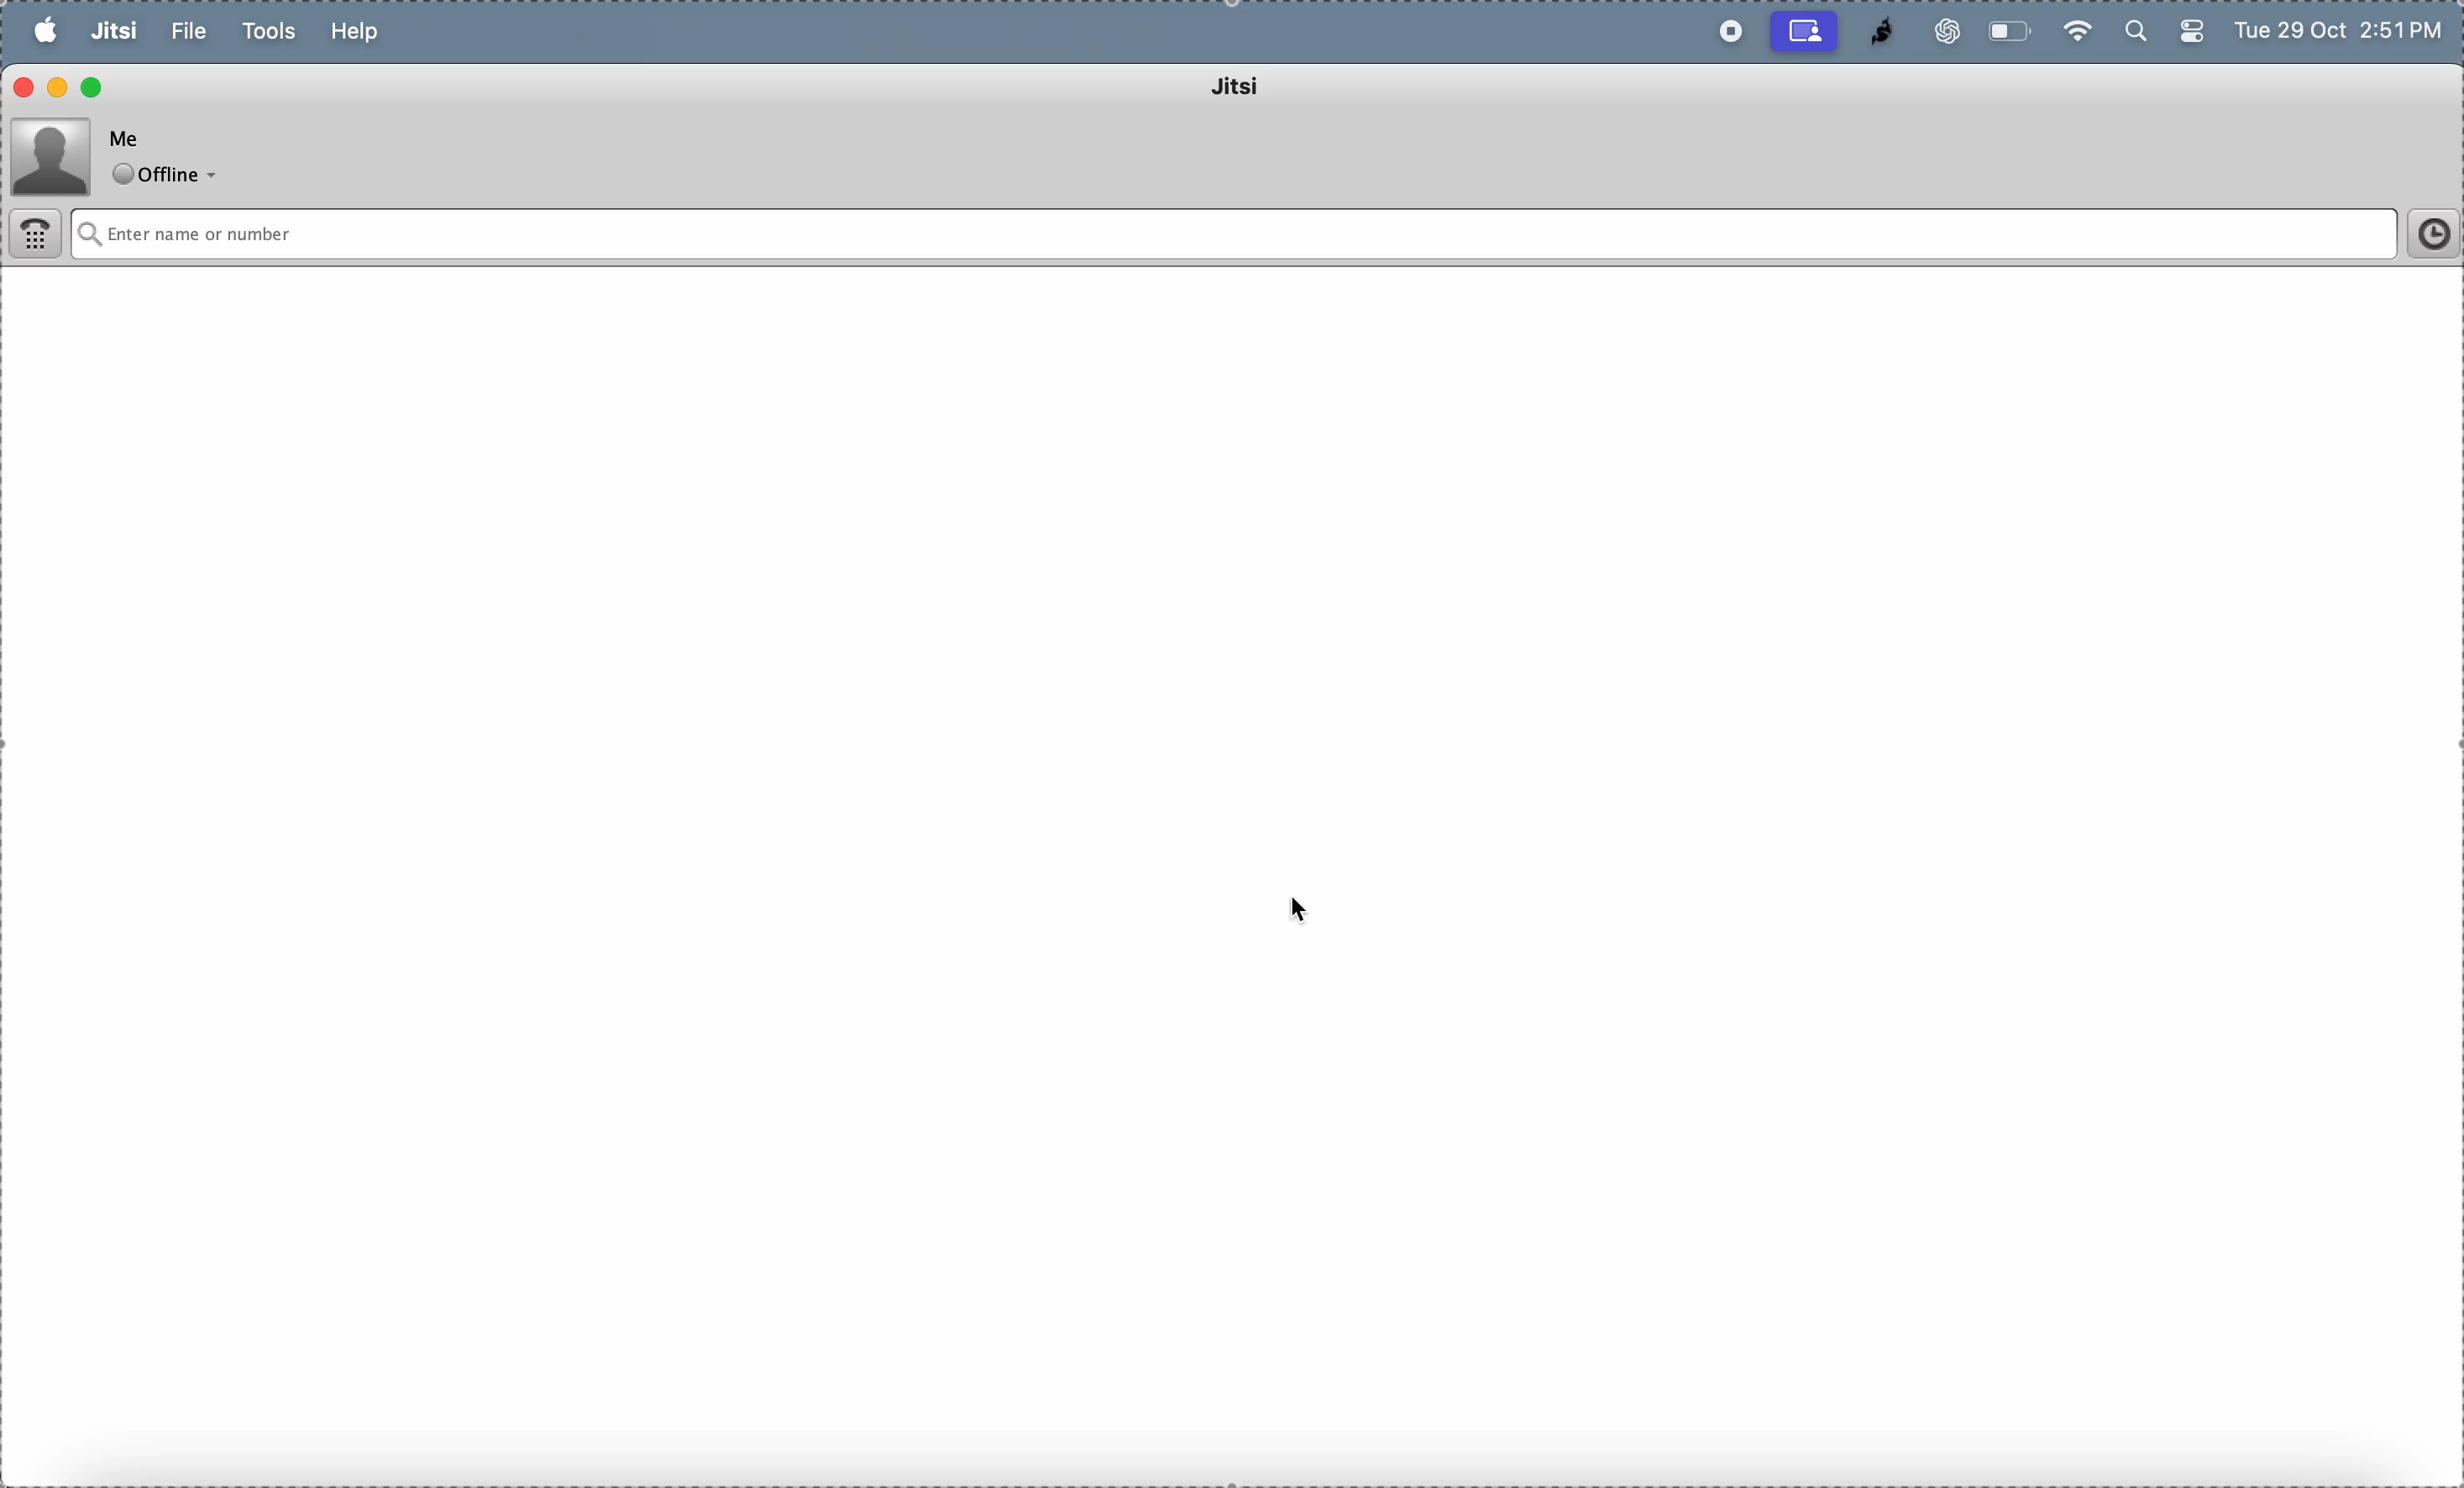  I want to click on cursor, so click(1311, 917).